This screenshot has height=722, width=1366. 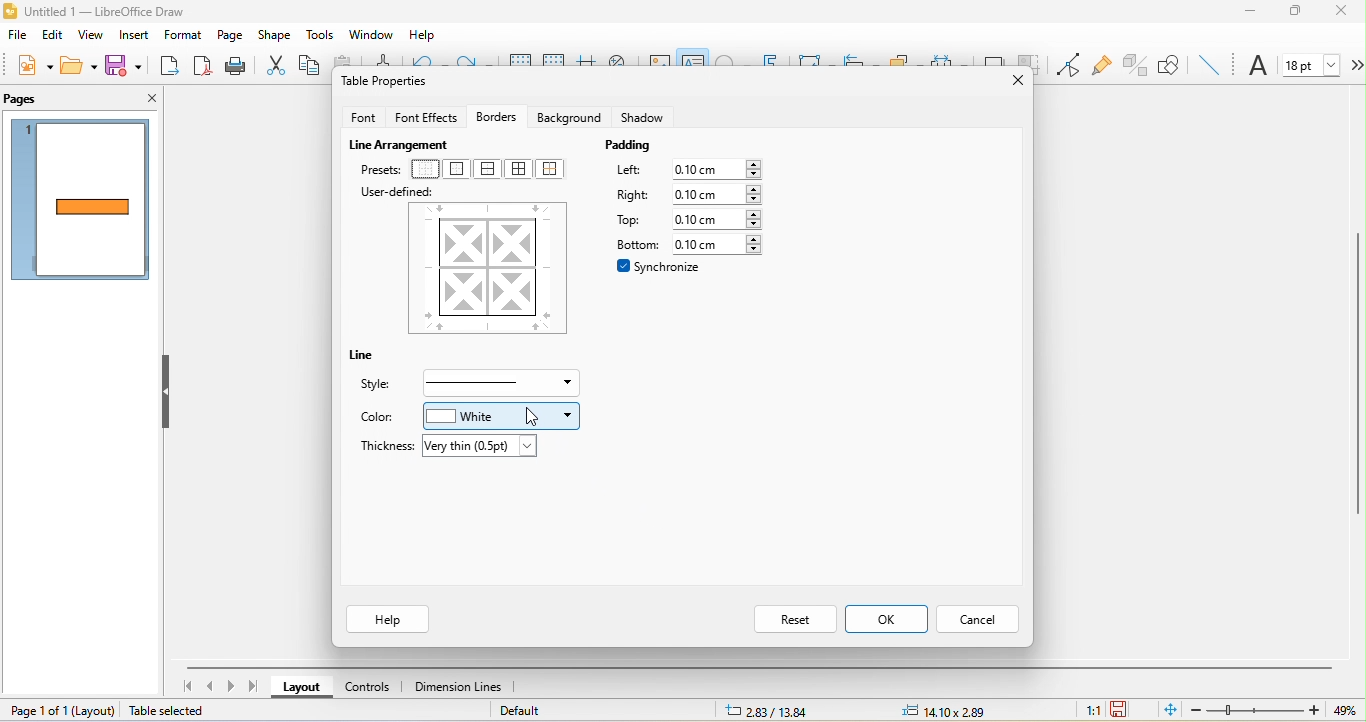 What do you see at coordinates (234, 64) in the screenshot?
I see `print` at bounding box center [234, 64].